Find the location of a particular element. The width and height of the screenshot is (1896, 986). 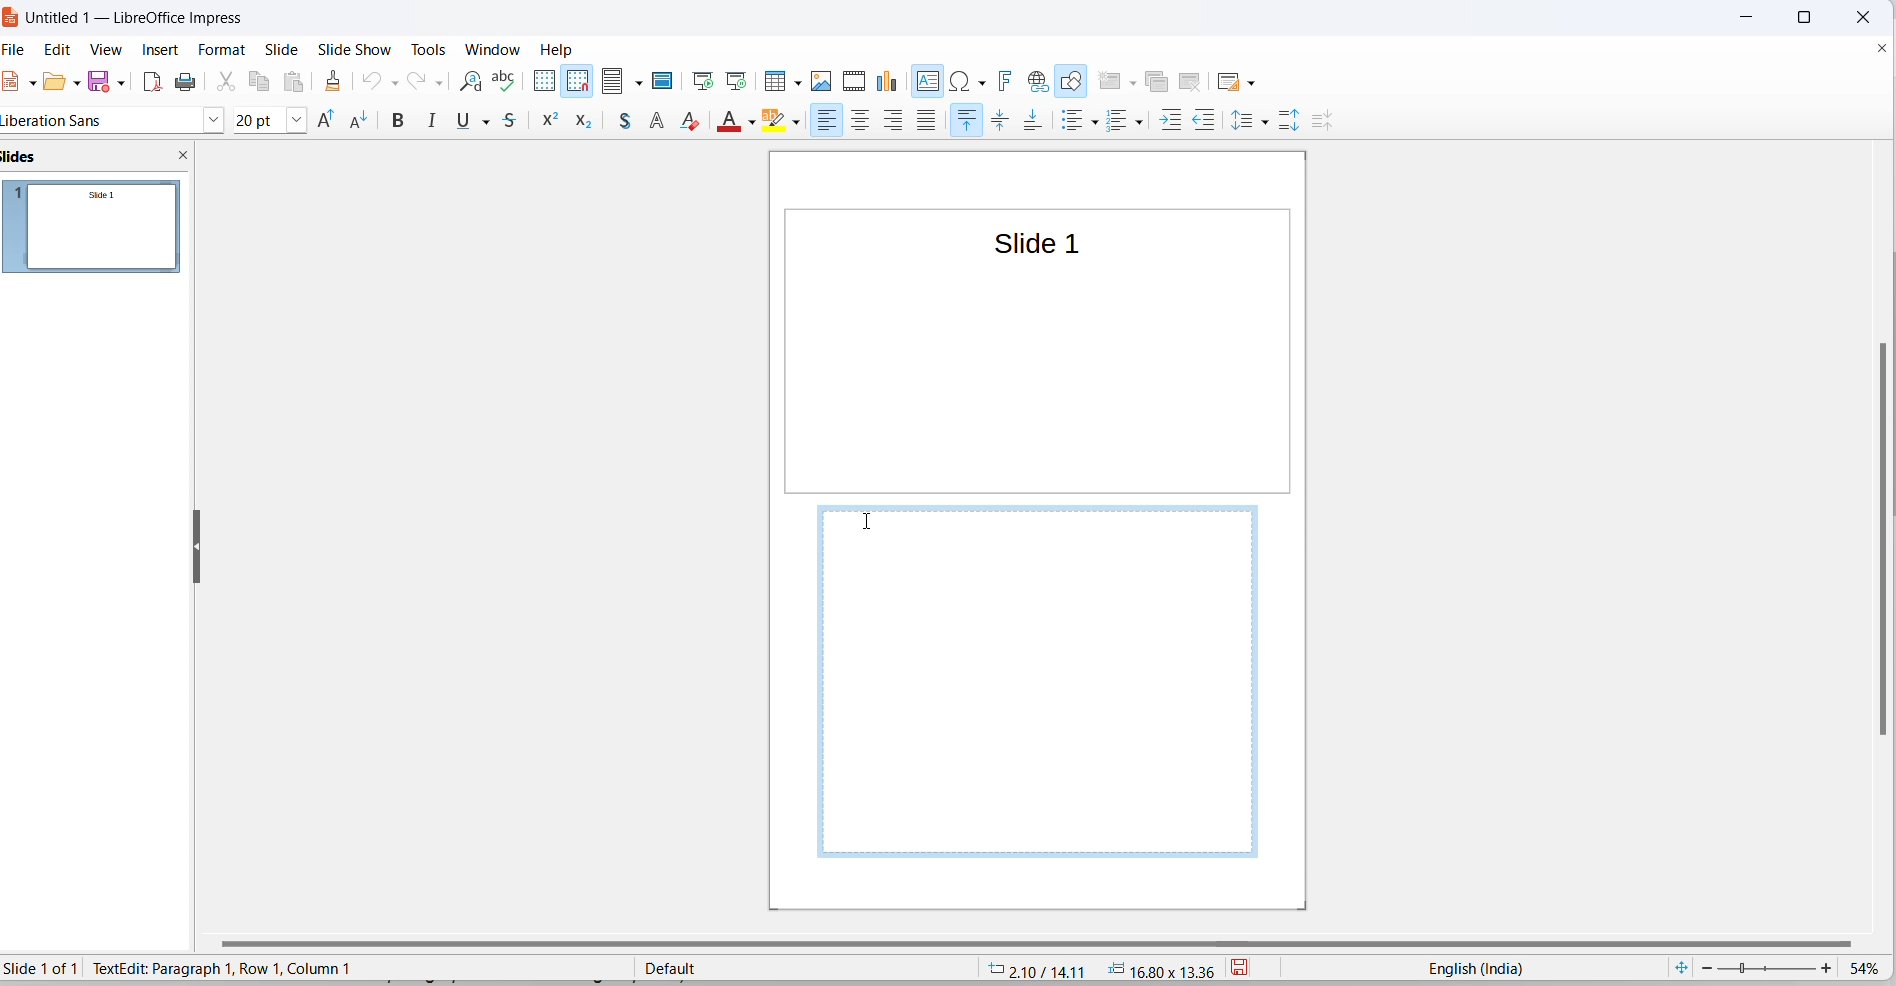

file is located at coordinates (15, 82).